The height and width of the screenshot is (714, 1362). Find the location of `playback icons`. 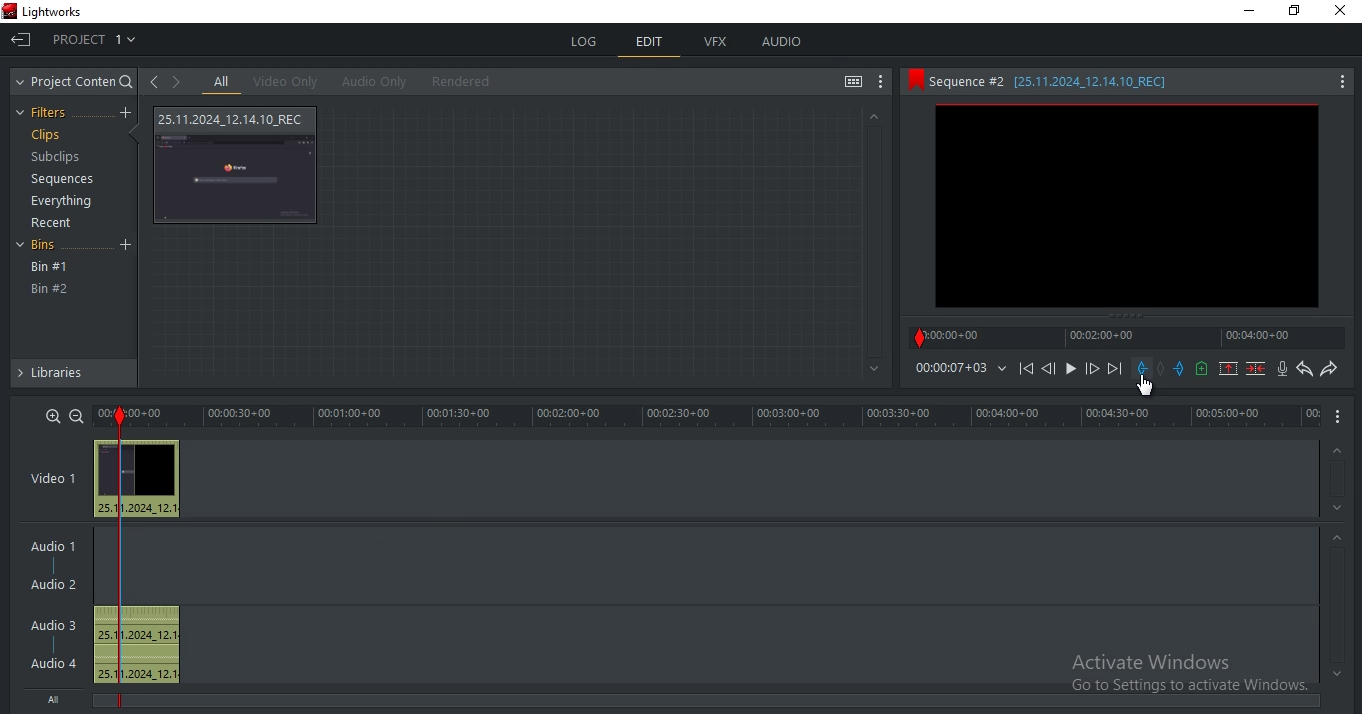

playback icons is located at coordinates (1025, 367).